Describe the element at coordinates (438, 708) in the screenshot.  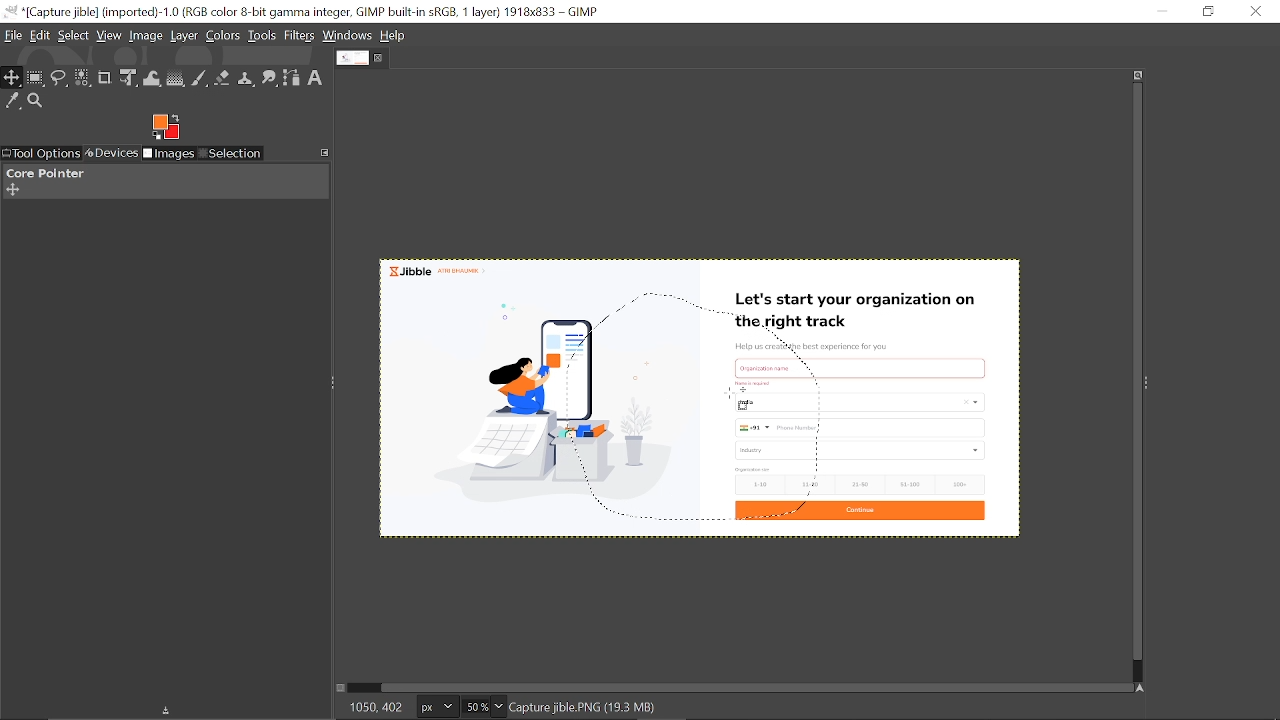
I see `Image unit` at that location.